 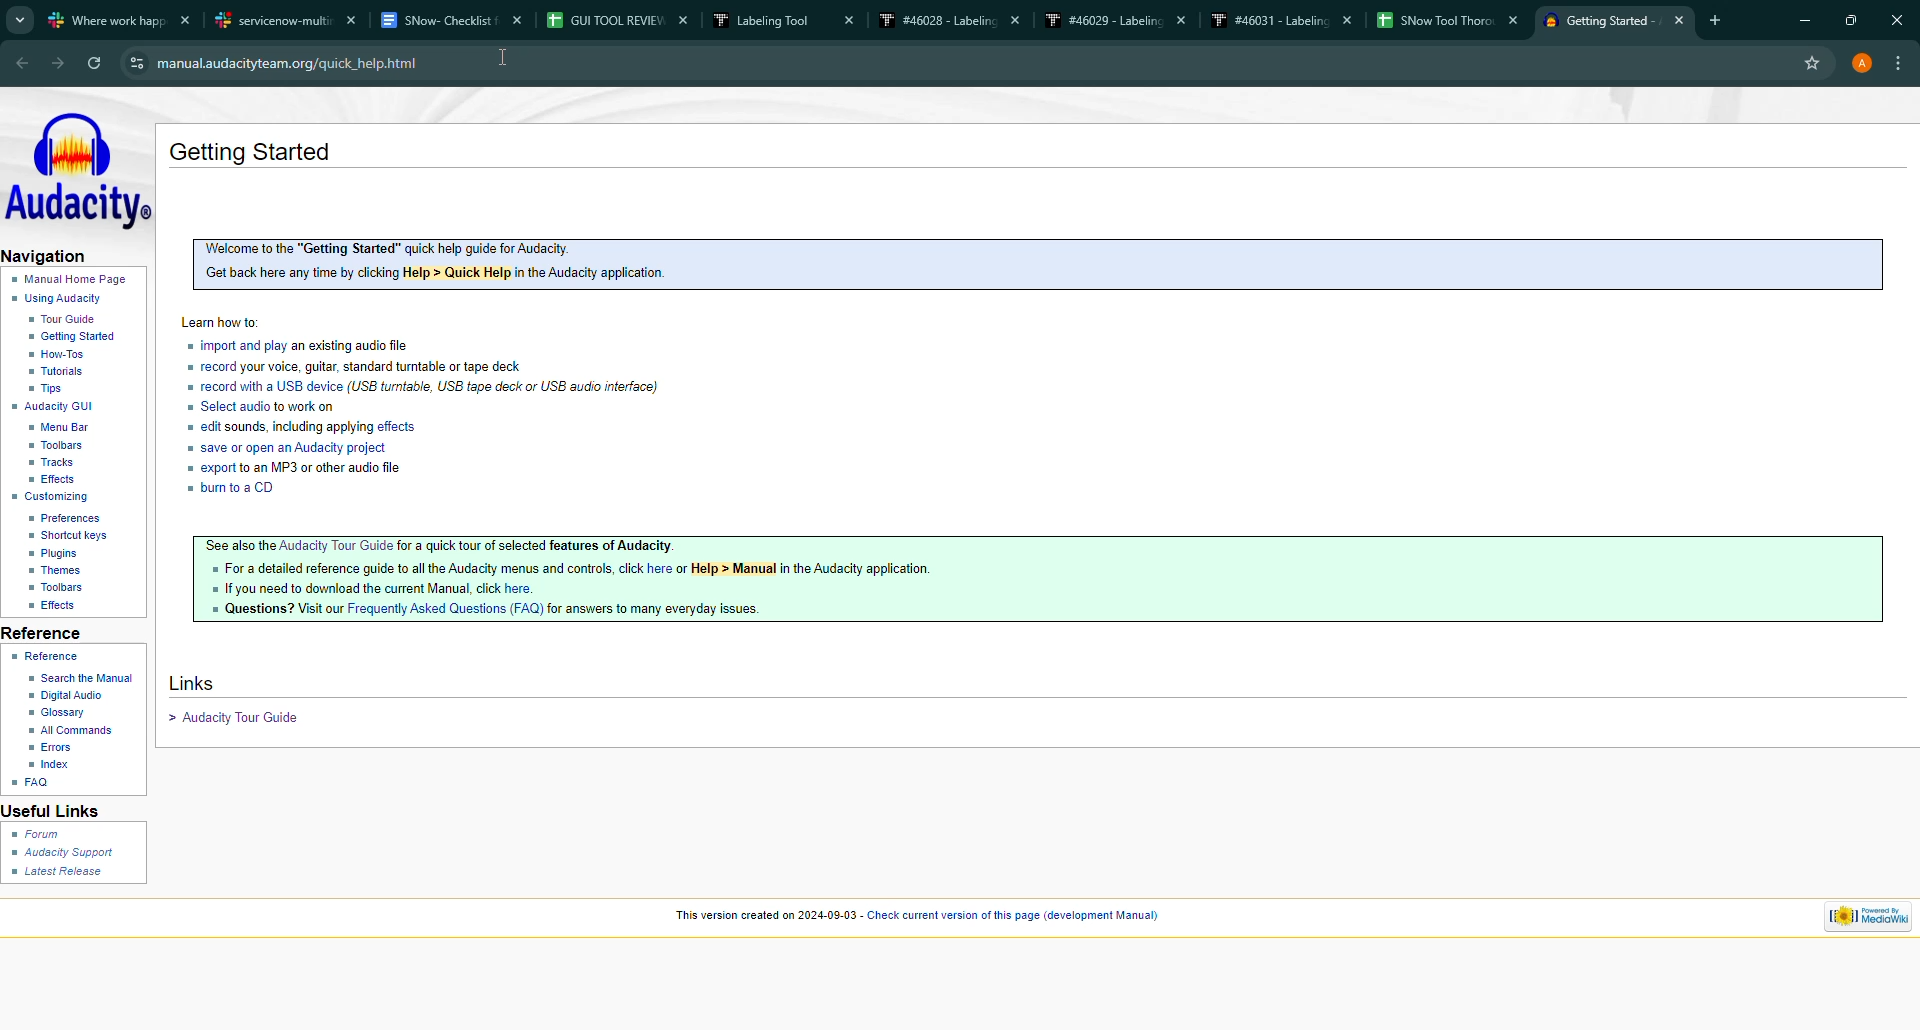 What do you see at coordinates (63, 571) in the screenshot?
I see `themes` at bounding box center [63, 571].